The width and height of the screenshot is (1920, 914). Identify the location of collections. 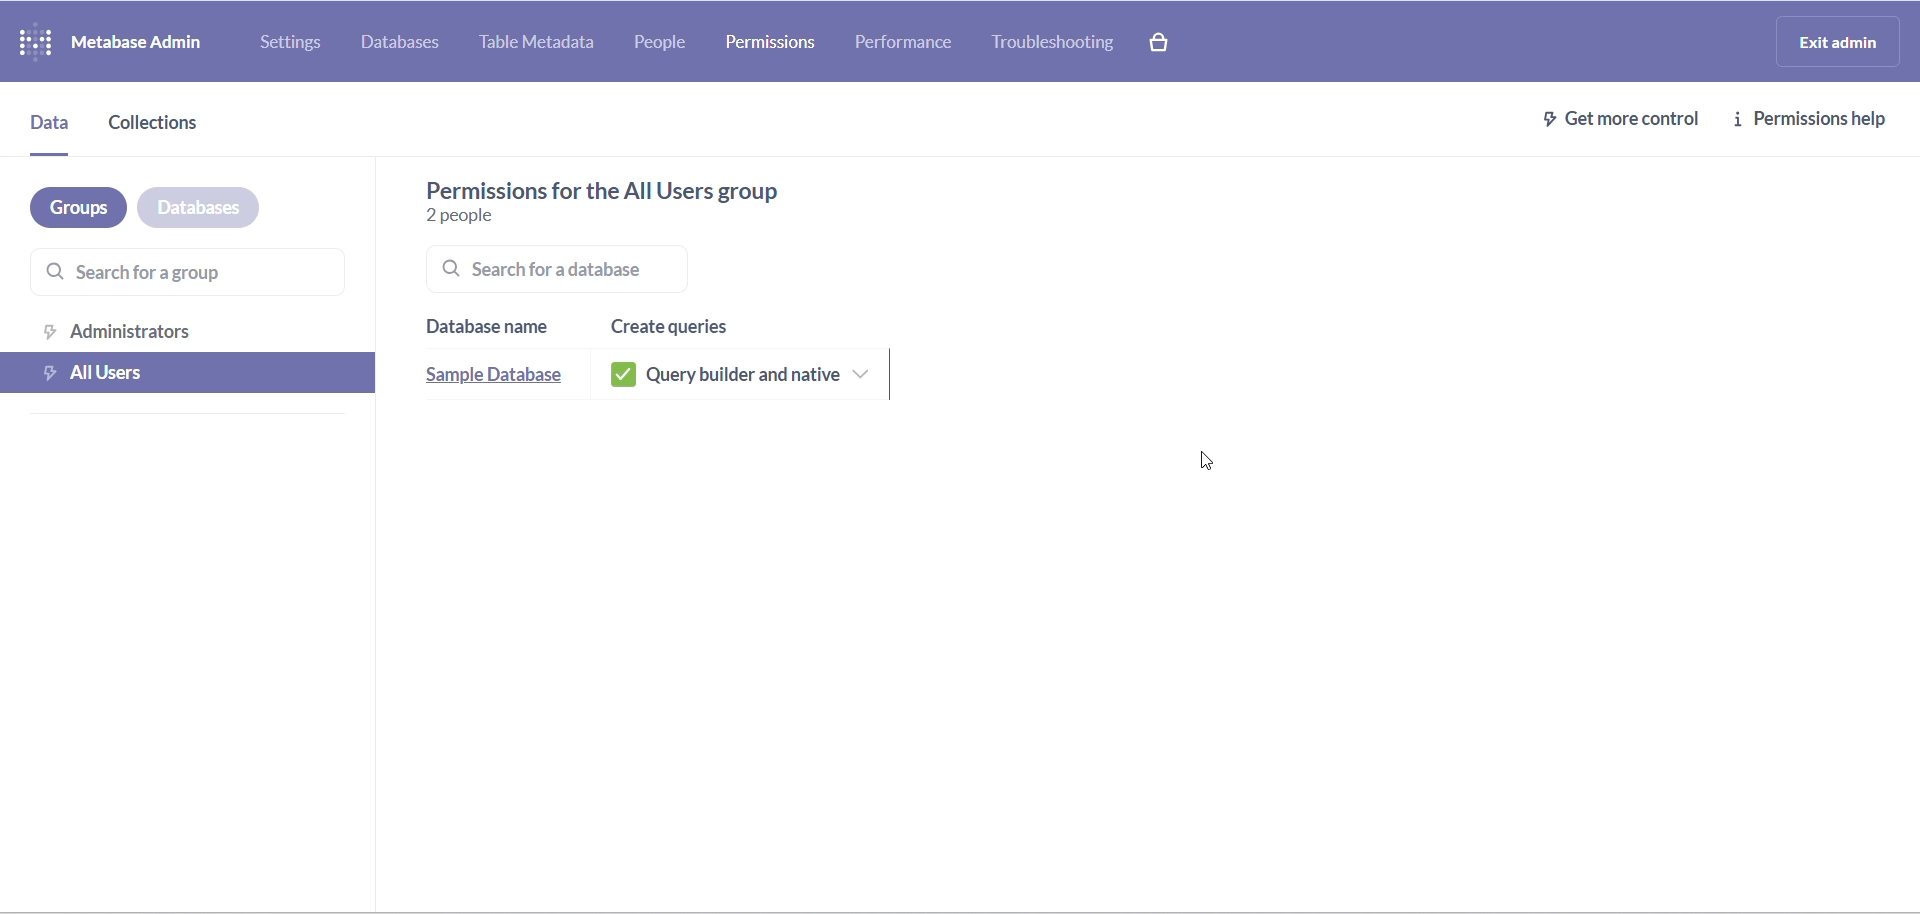
(170, 123).